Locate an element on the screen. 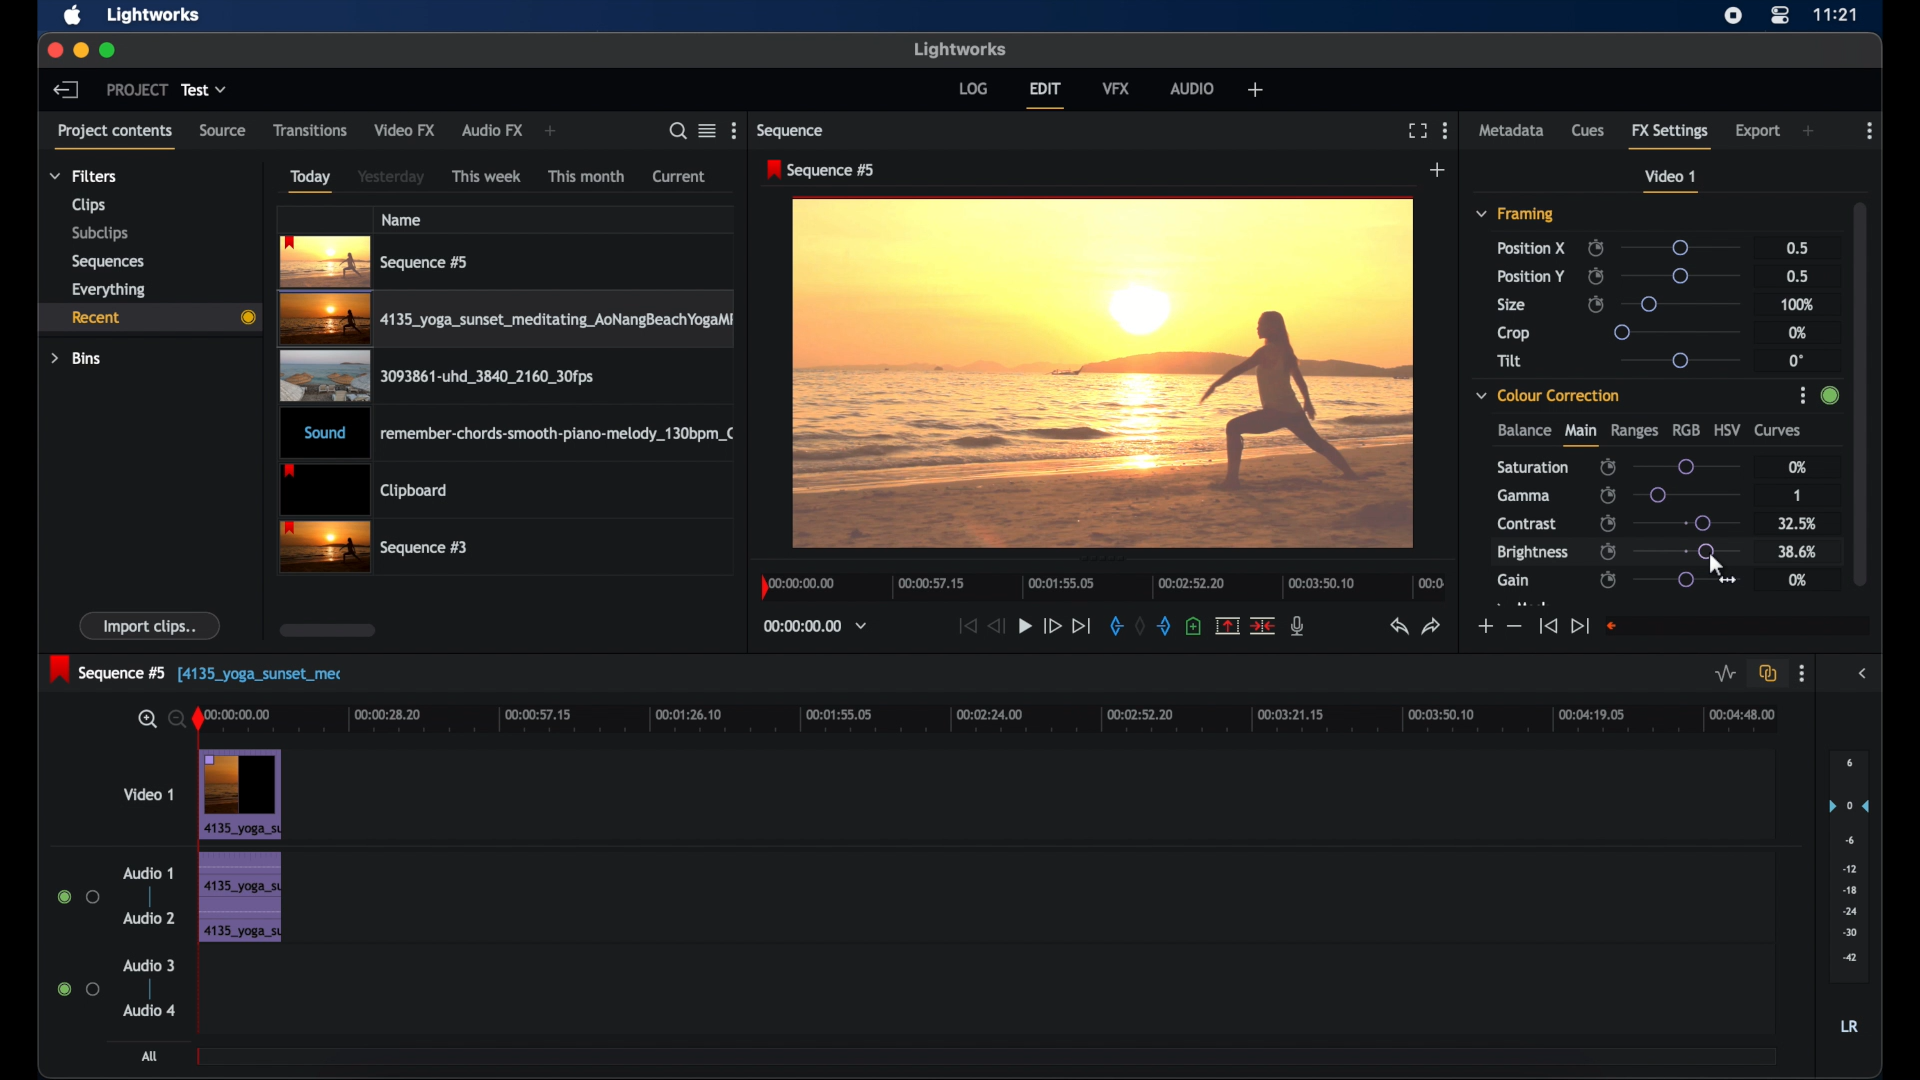 The height and width of the screenshot is (1080, 1920). this week is located at coordinates (487, 177).